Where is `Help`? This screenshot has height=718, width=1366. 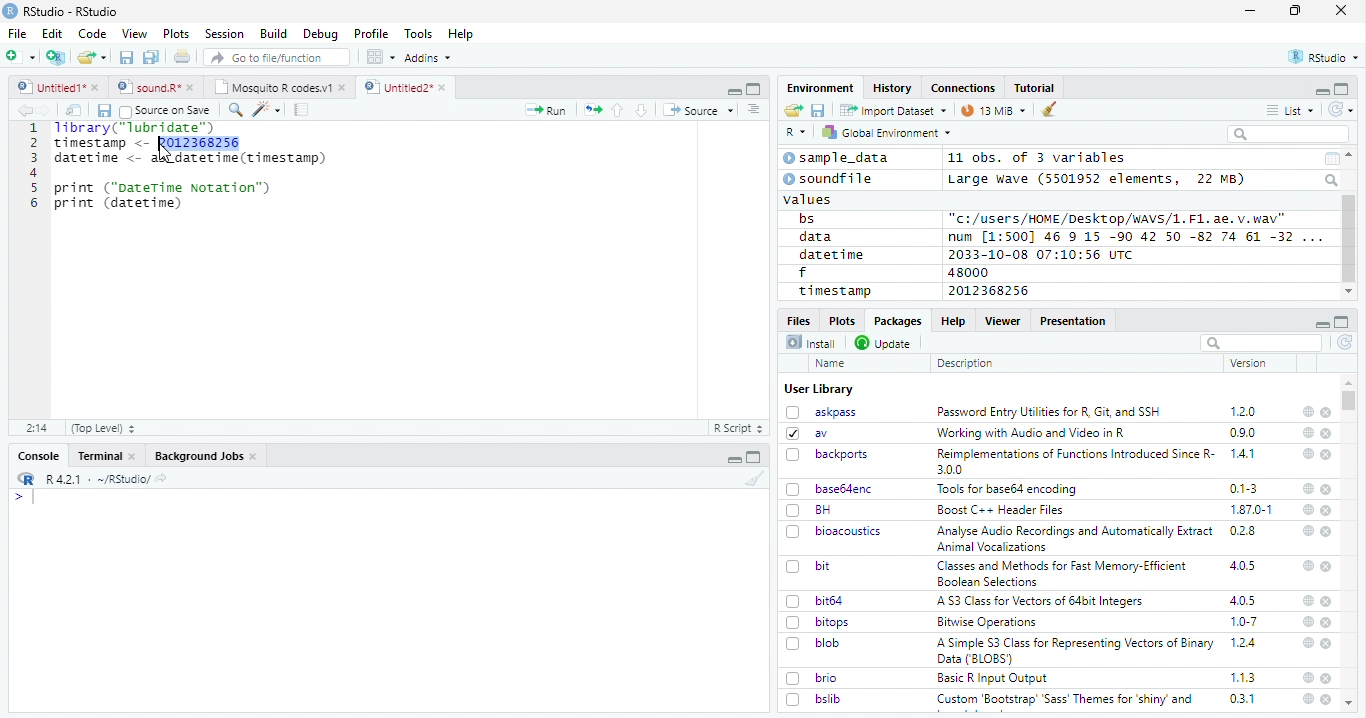
Help is located at coordinates (461, 35).